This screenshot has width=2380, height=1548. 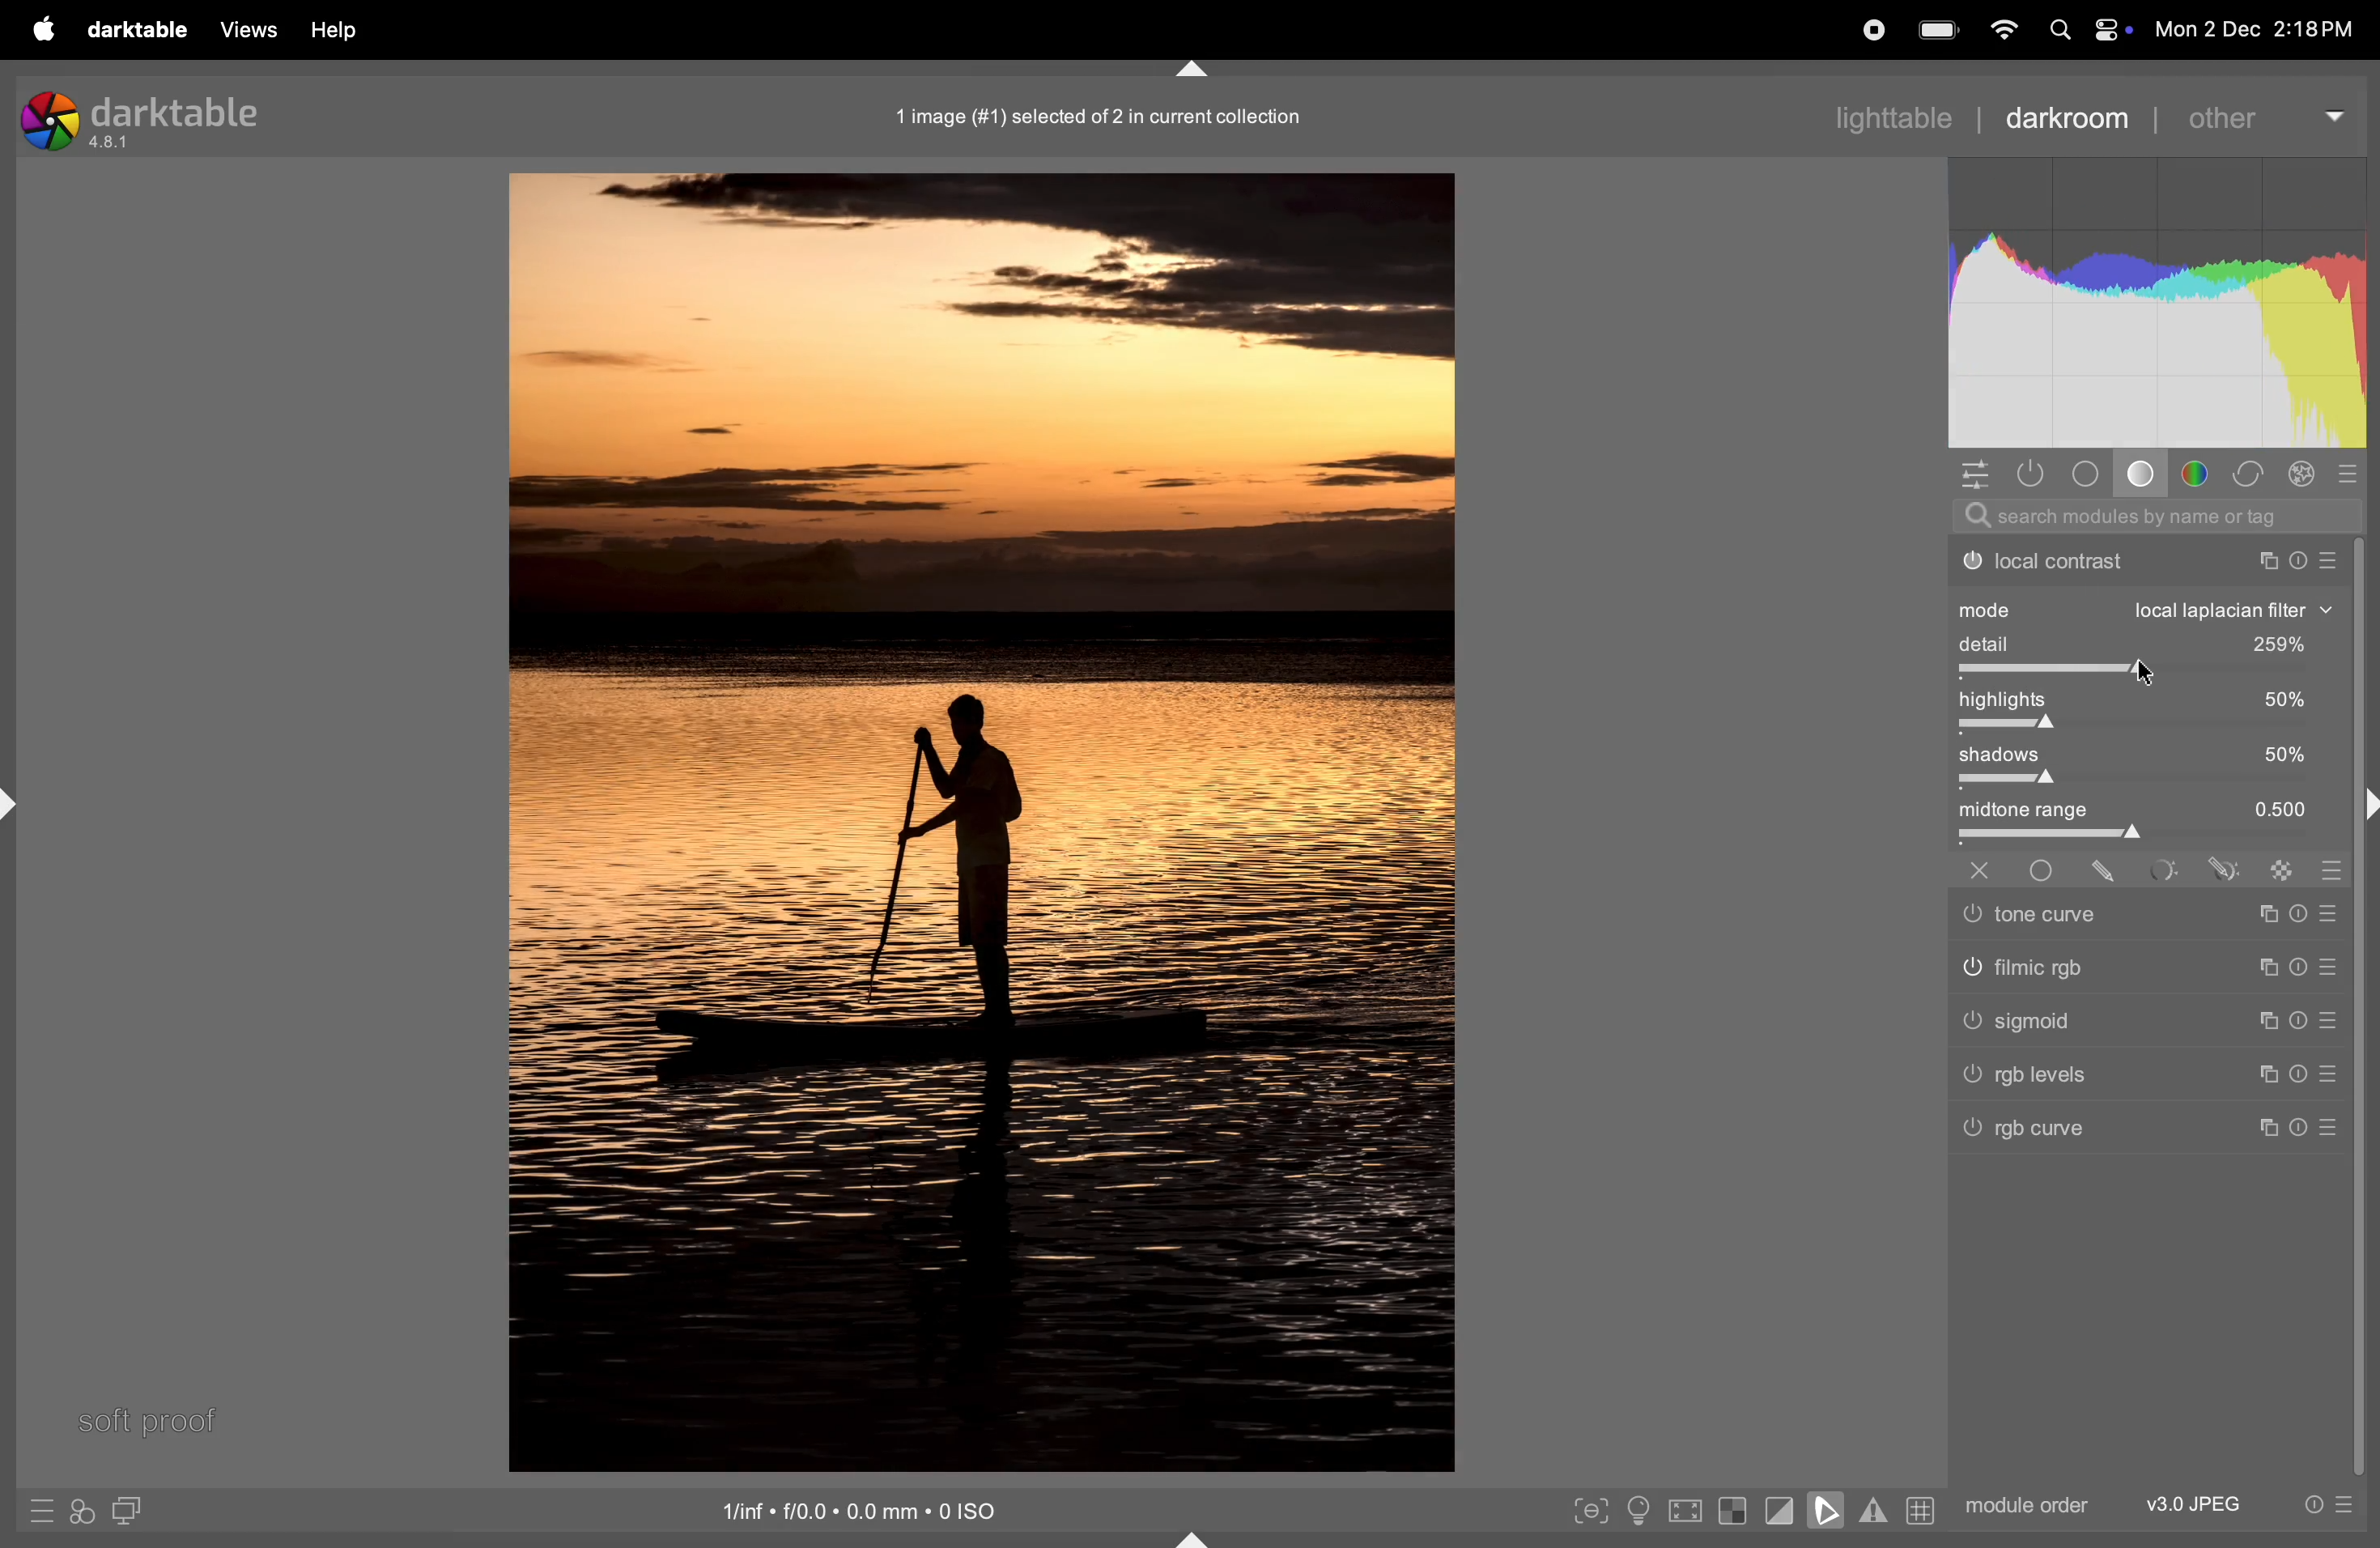 What do you see at coordinates (128, 1509) in the screenshot?
I see `display second image` at bounding box center [128, 1509].